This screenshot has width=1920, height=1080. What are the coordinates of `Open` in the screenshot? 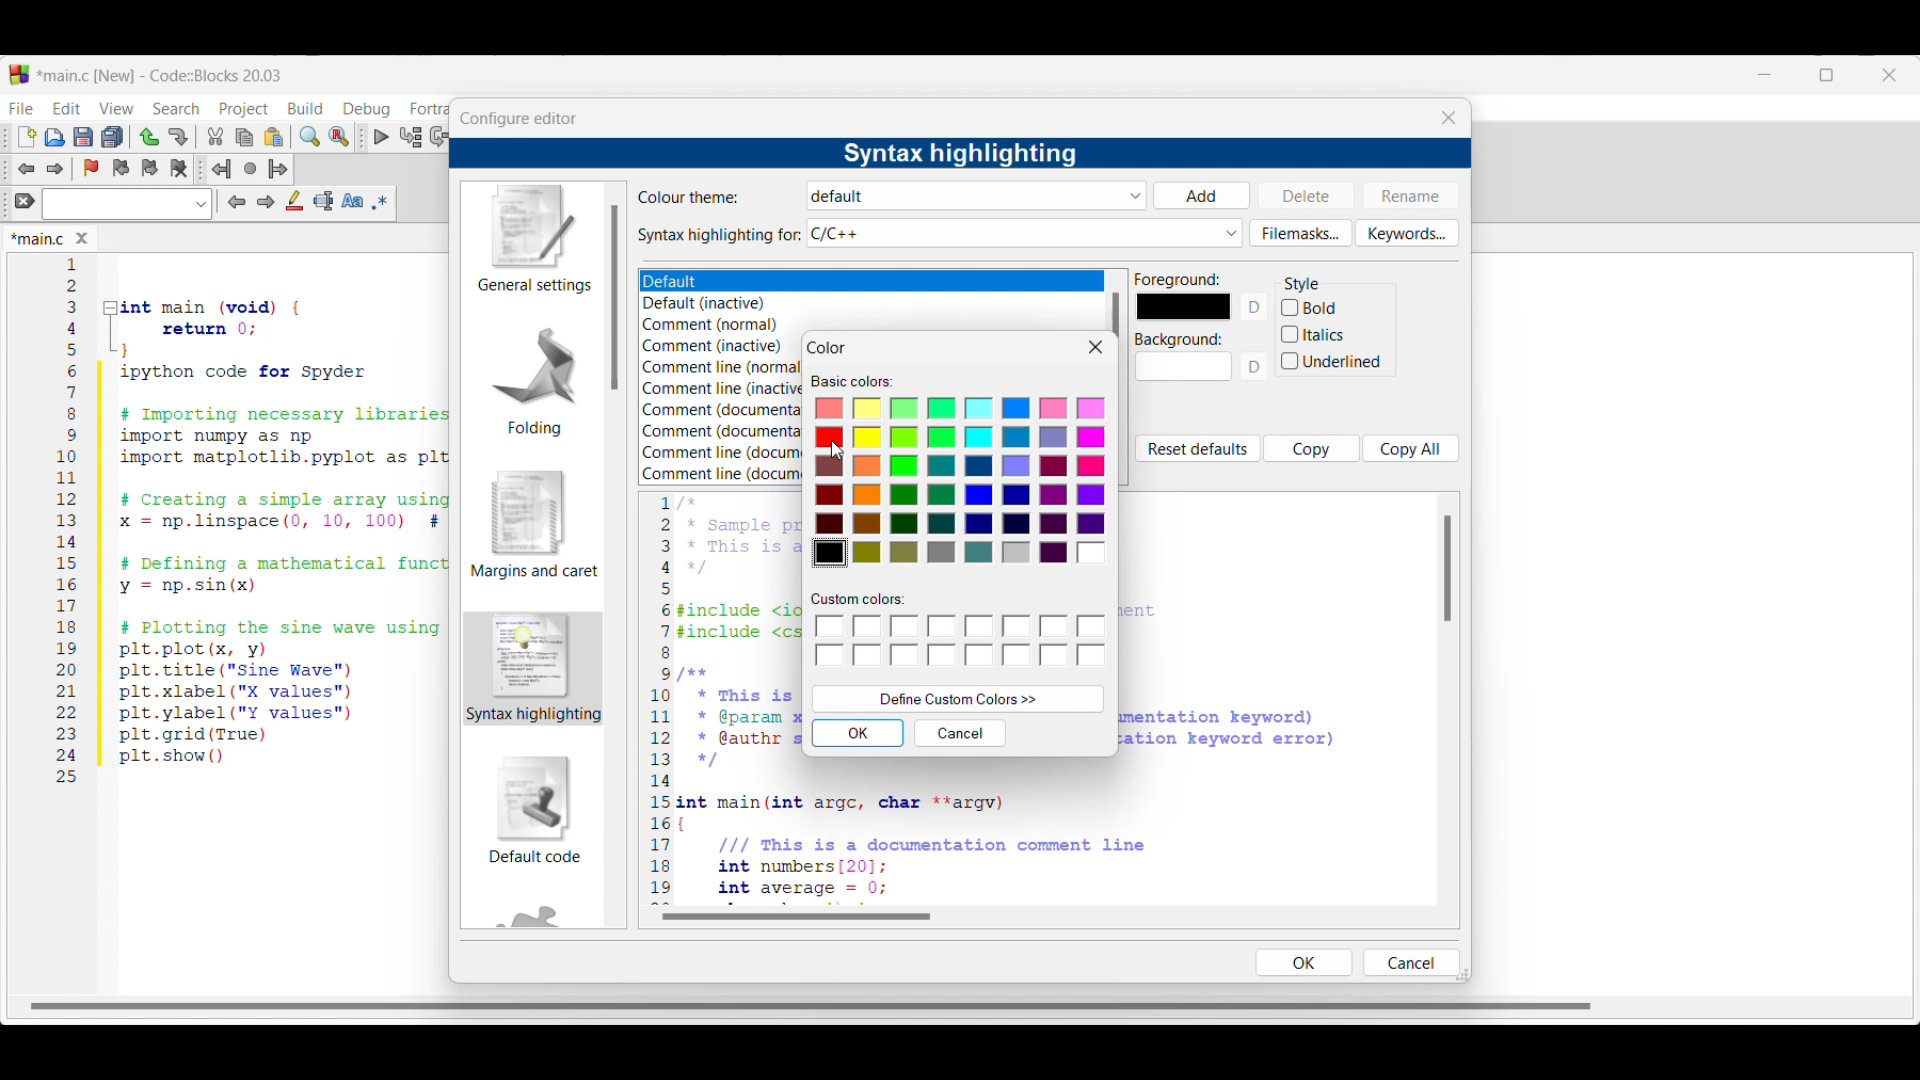 It's located at (55, 137).